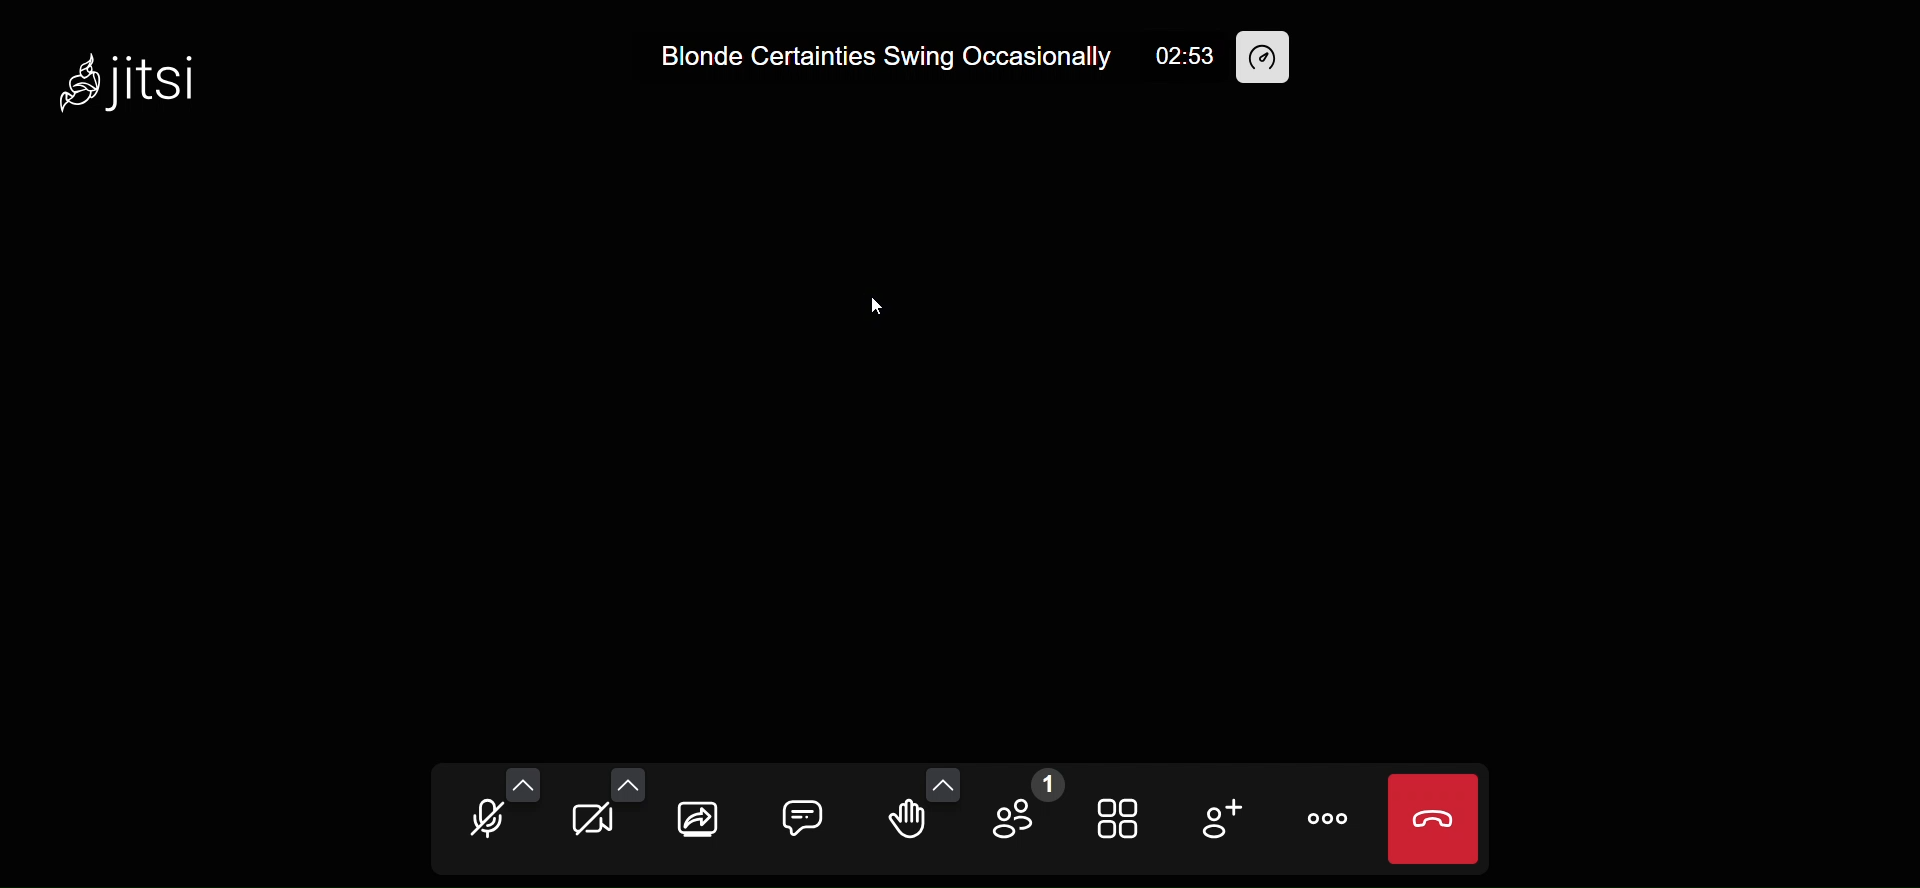  Describe the element at coordinates (1271, 58) in the screenshot. I see `performance setting` at that location.